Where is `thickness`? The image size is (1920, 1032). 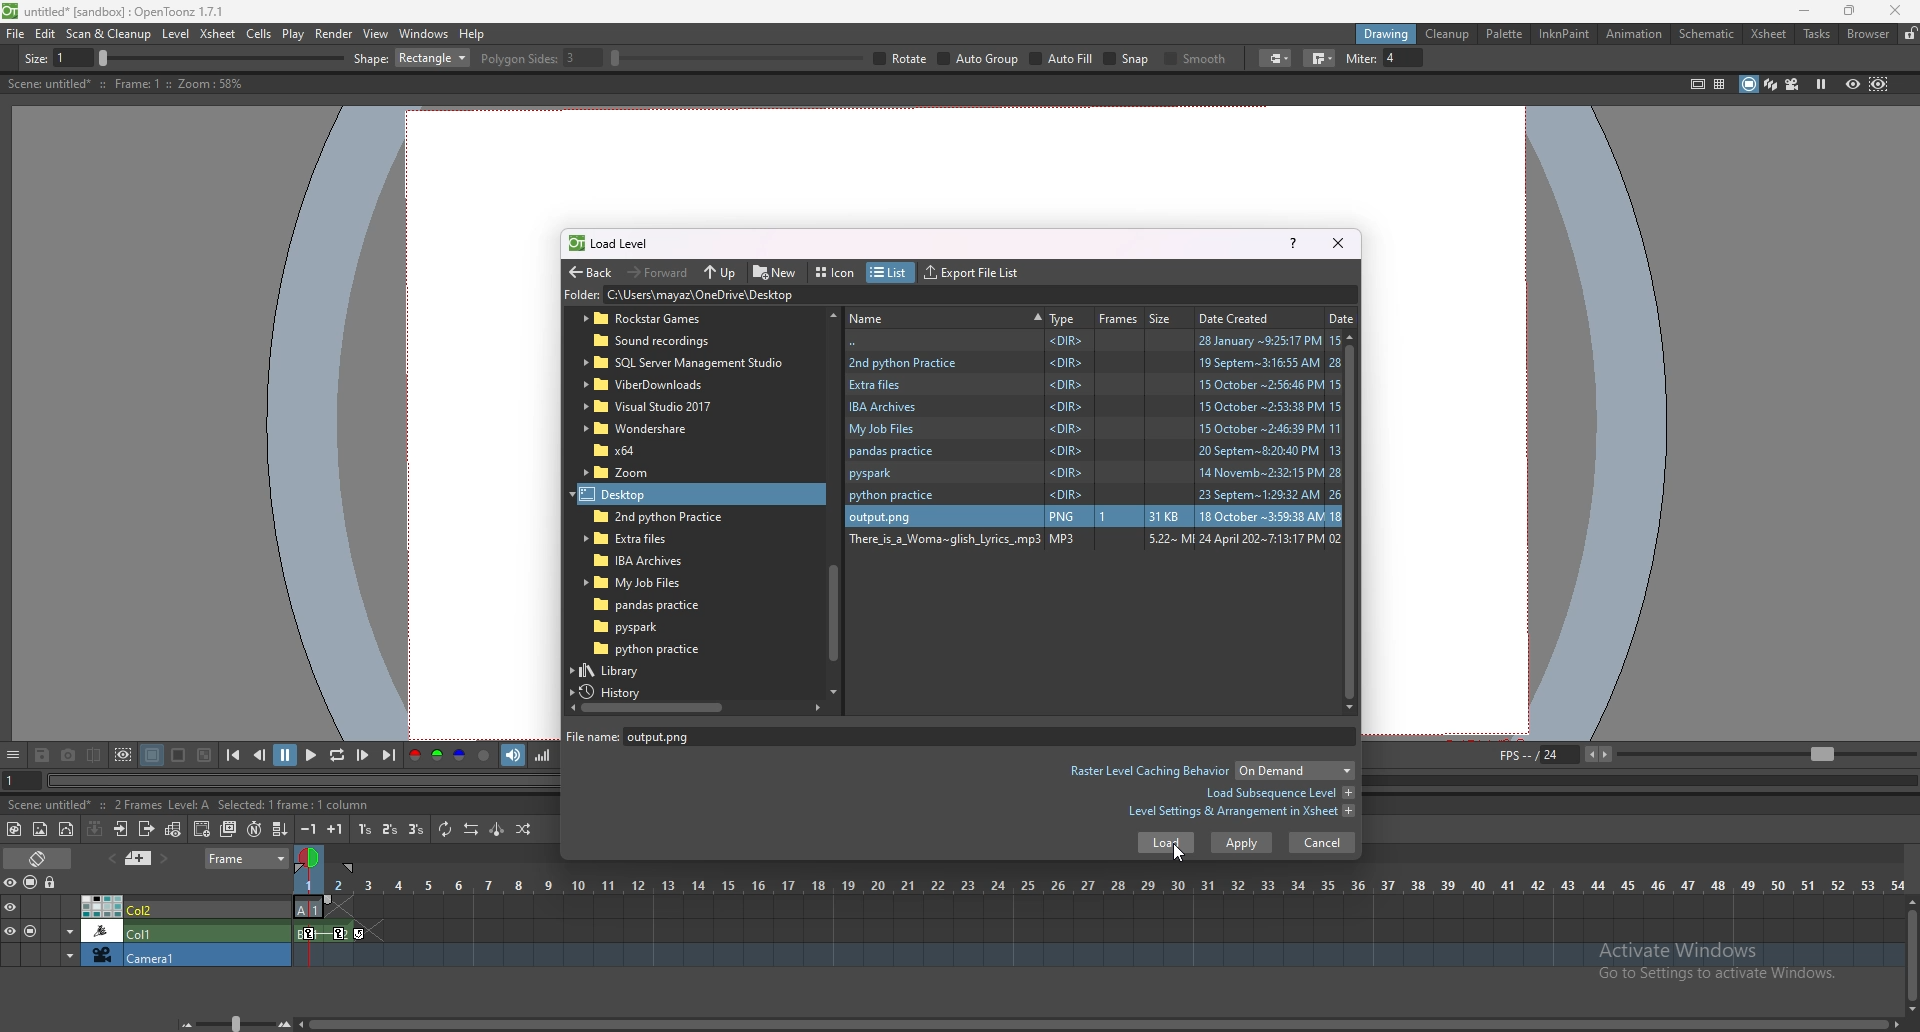
thickness is located at coordinates (207, 59).